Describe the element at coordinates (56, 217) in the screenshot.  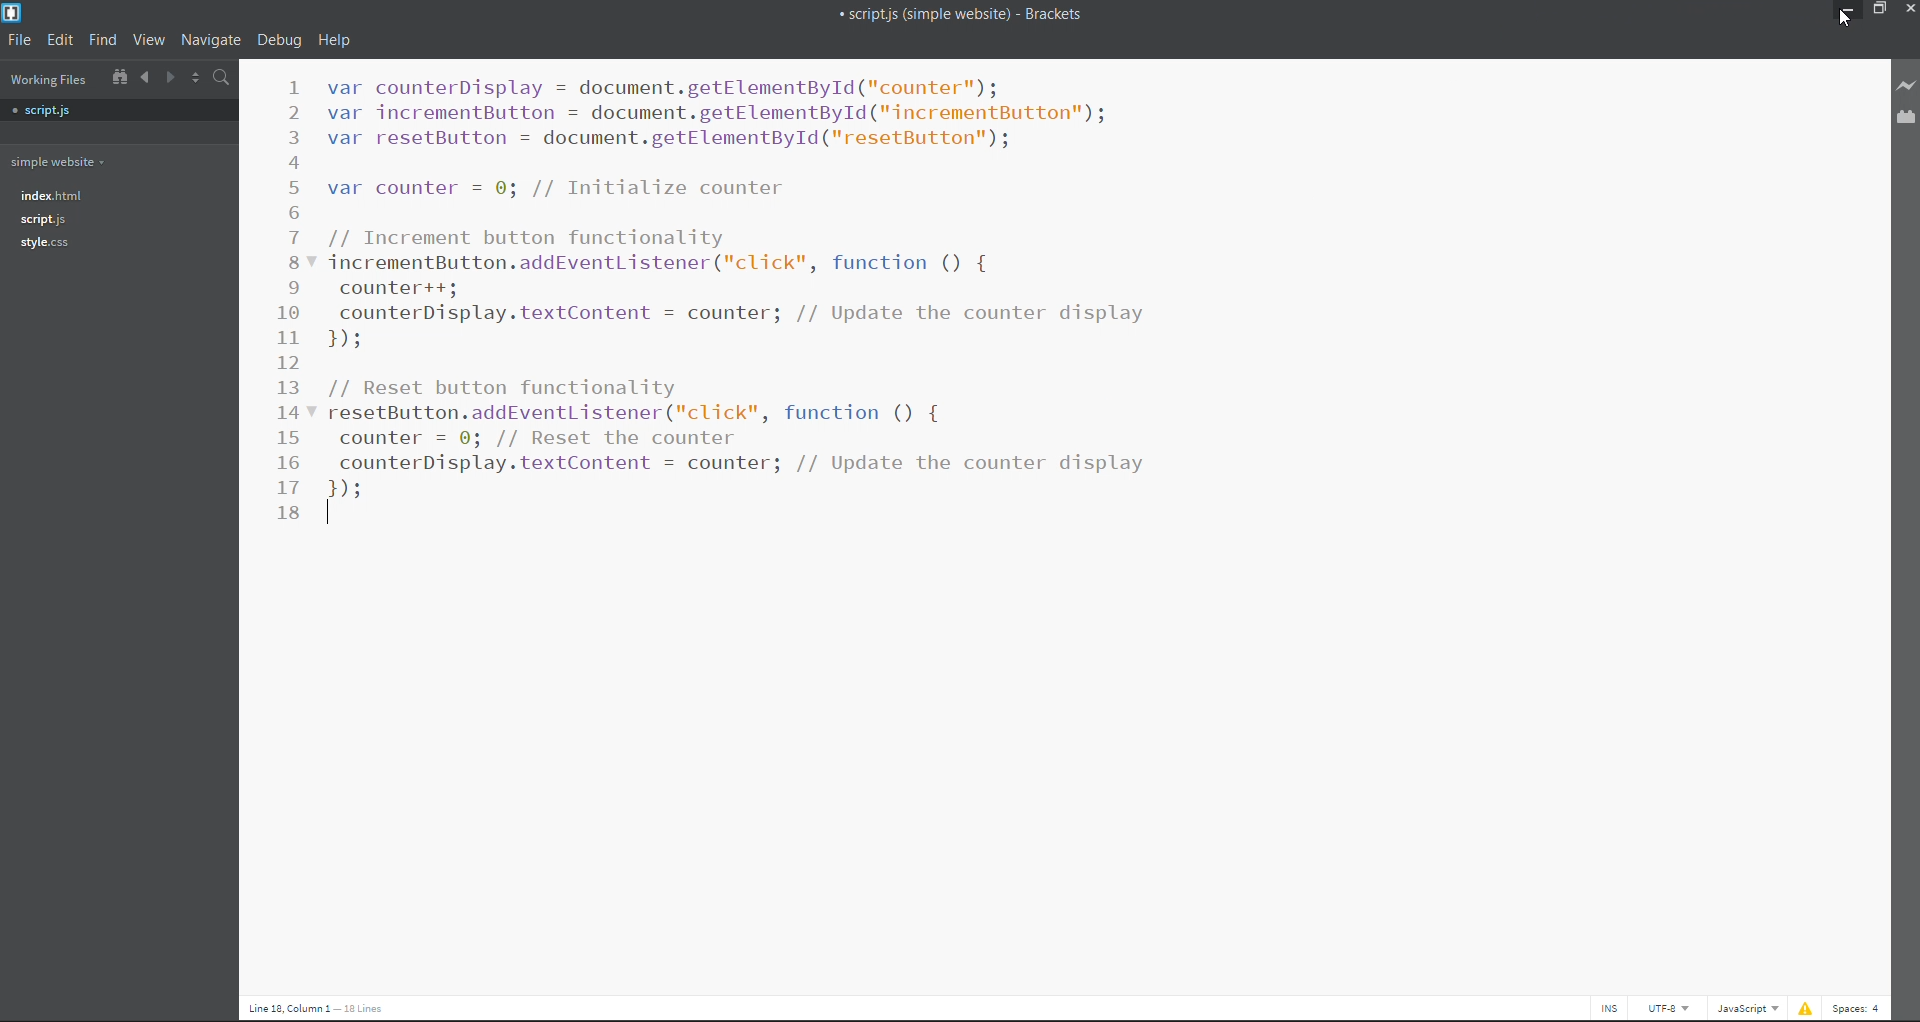
I see `script.js` at that location.